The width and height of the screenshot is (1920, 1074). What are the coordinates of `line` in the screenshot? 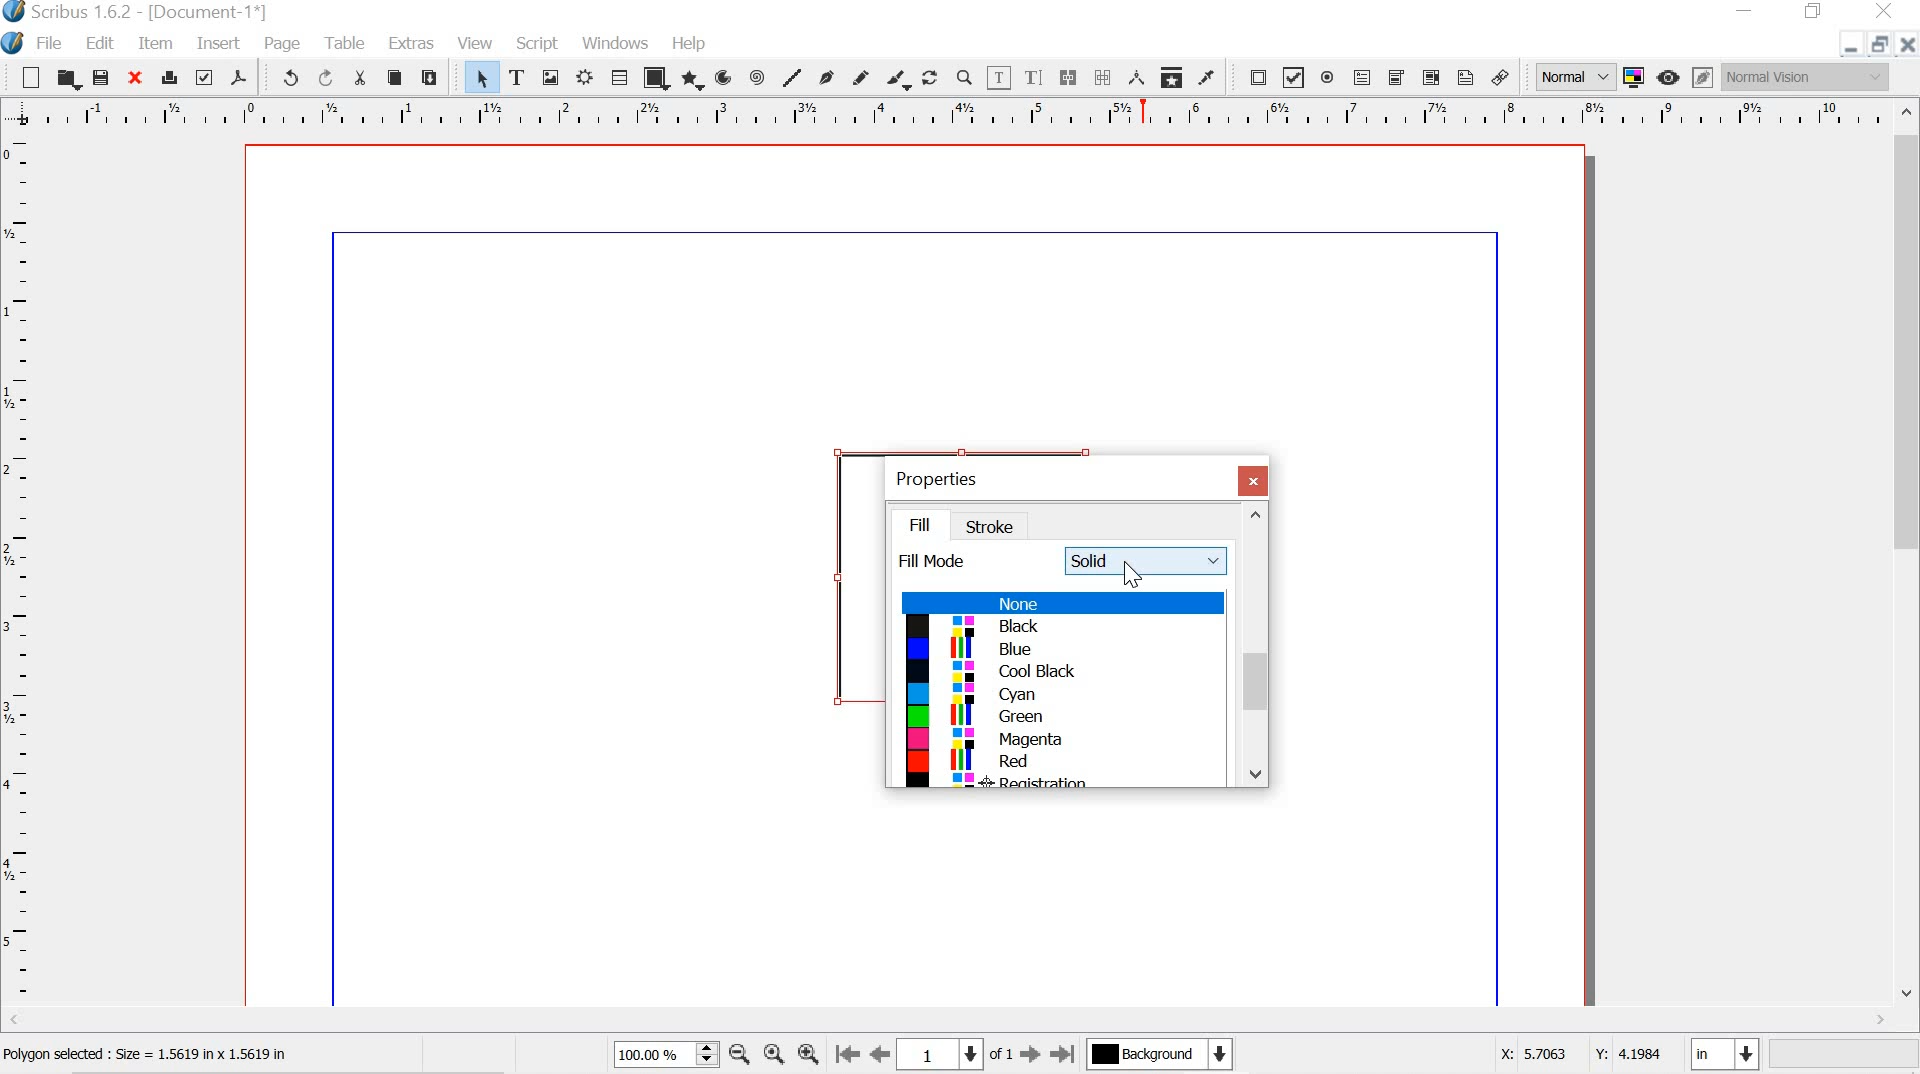 It's located at (792, 77).